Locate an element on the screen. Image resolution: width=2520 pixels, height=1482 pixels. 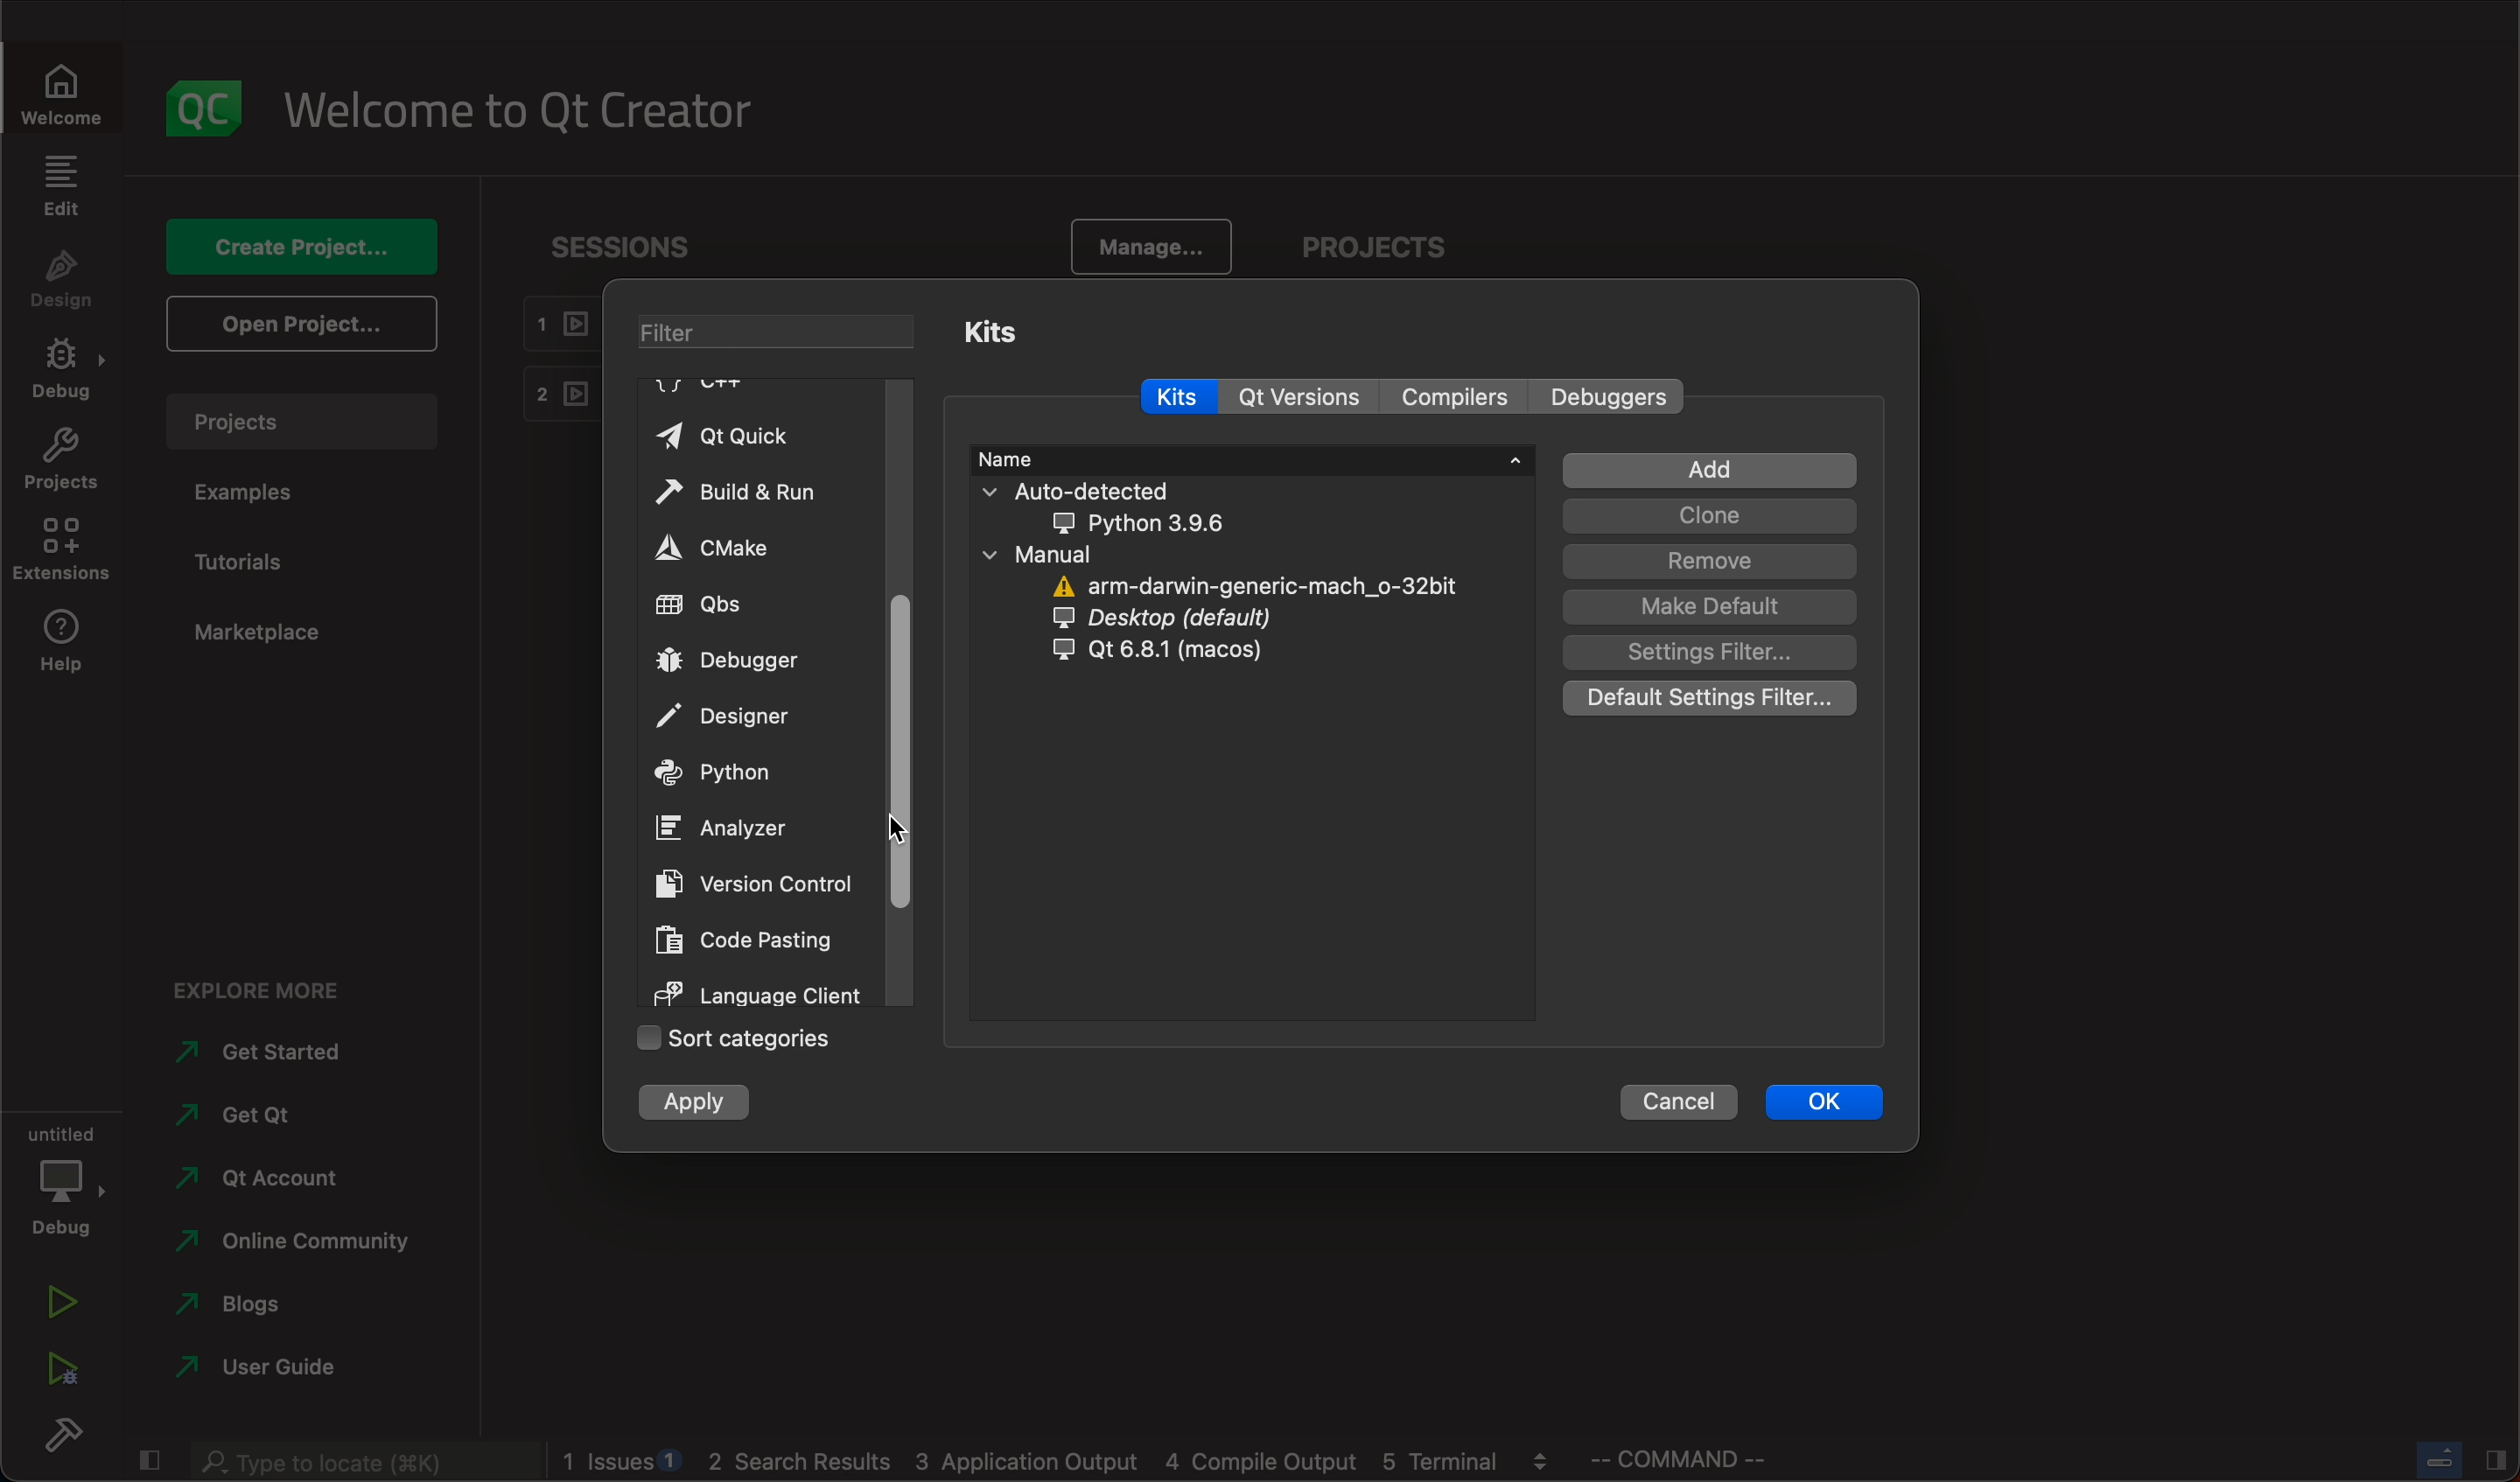
debugger is located at coordinates (741, 665).